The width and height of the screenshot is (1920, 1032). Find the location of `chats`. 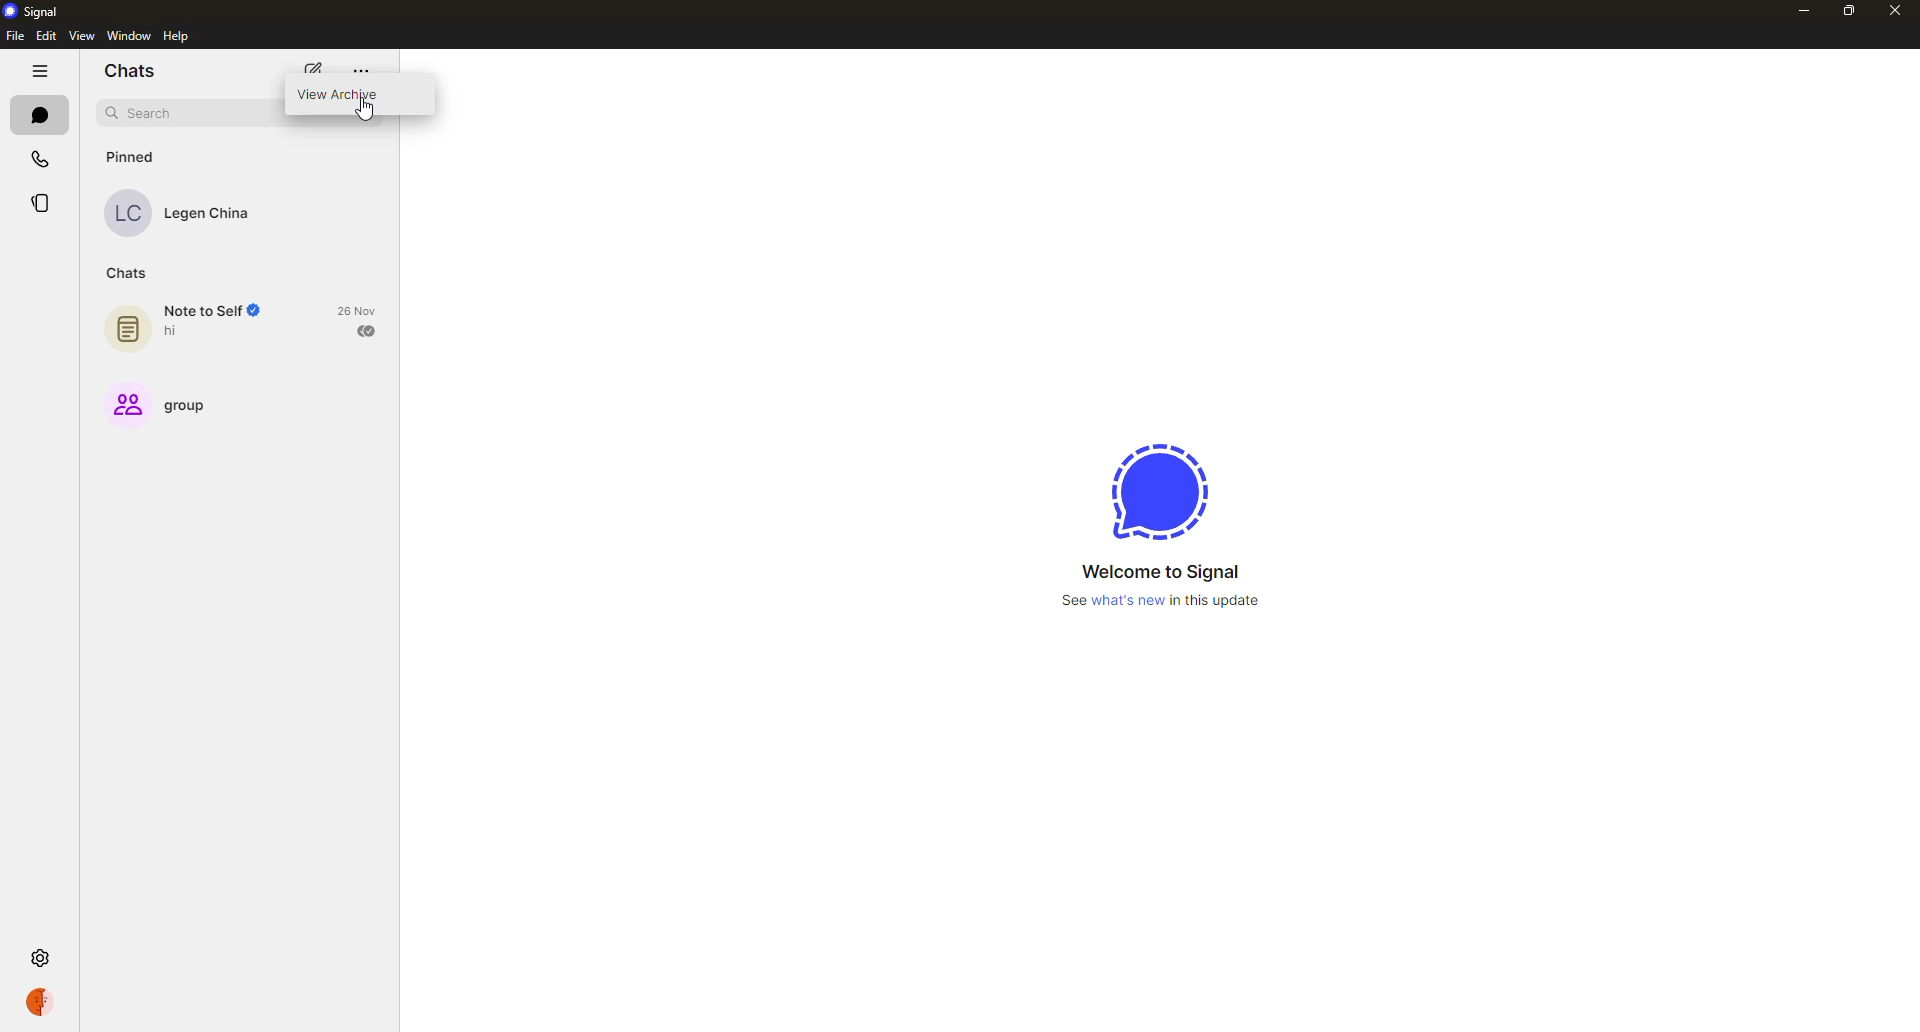

chats is located at coordinates (127, 273).